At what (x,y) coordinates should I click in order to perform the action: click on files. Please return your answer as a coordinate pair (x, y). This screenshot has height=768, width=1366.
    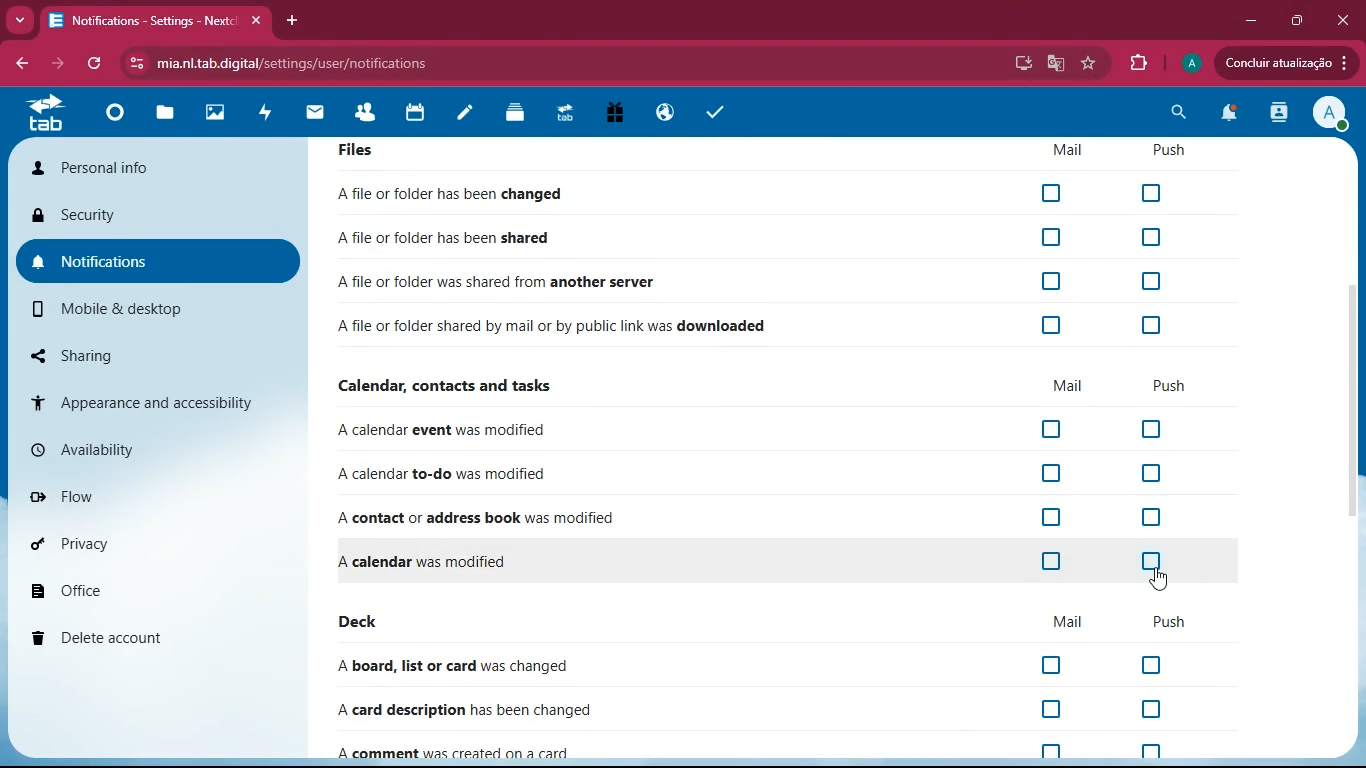
    Looking at the image, I should click on (170, 114).